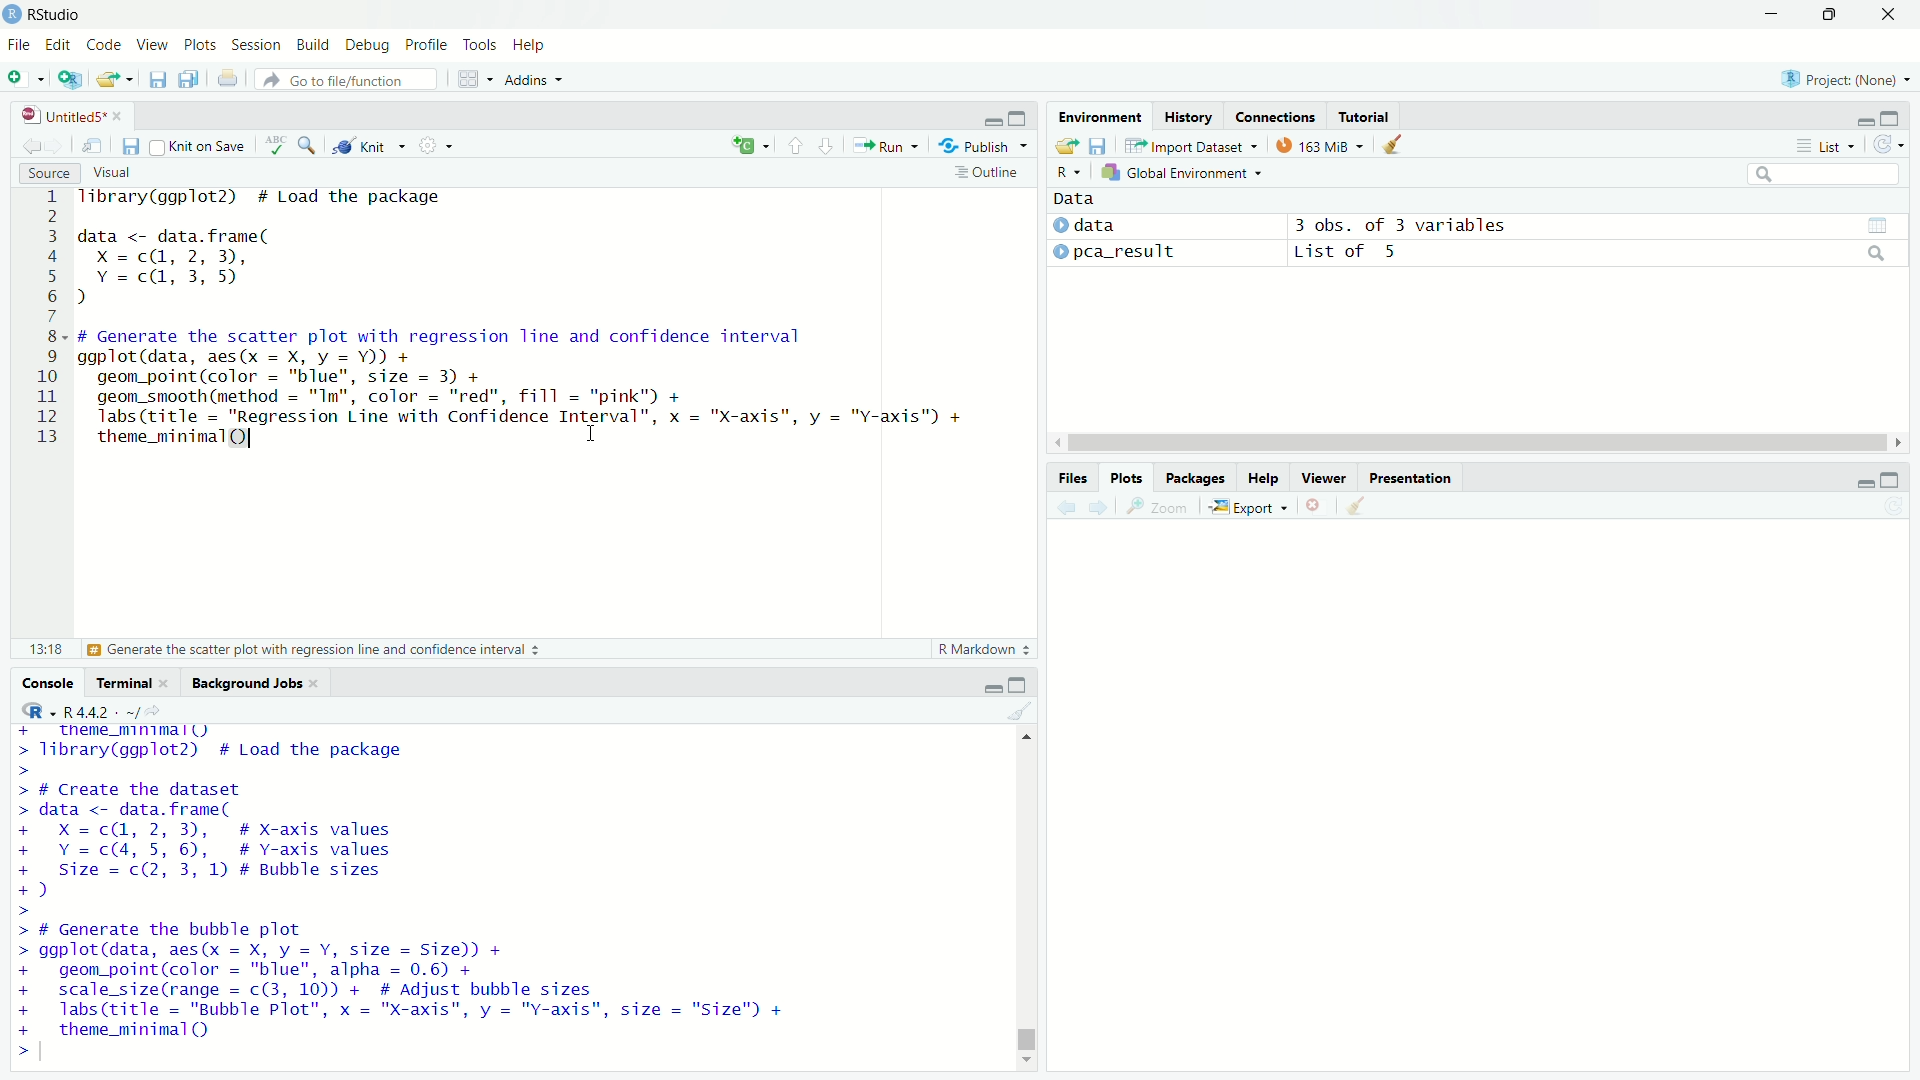 This screenshot has height=1080, width=1920. I want to click on Go to next section/chunk, so click(825, 143).